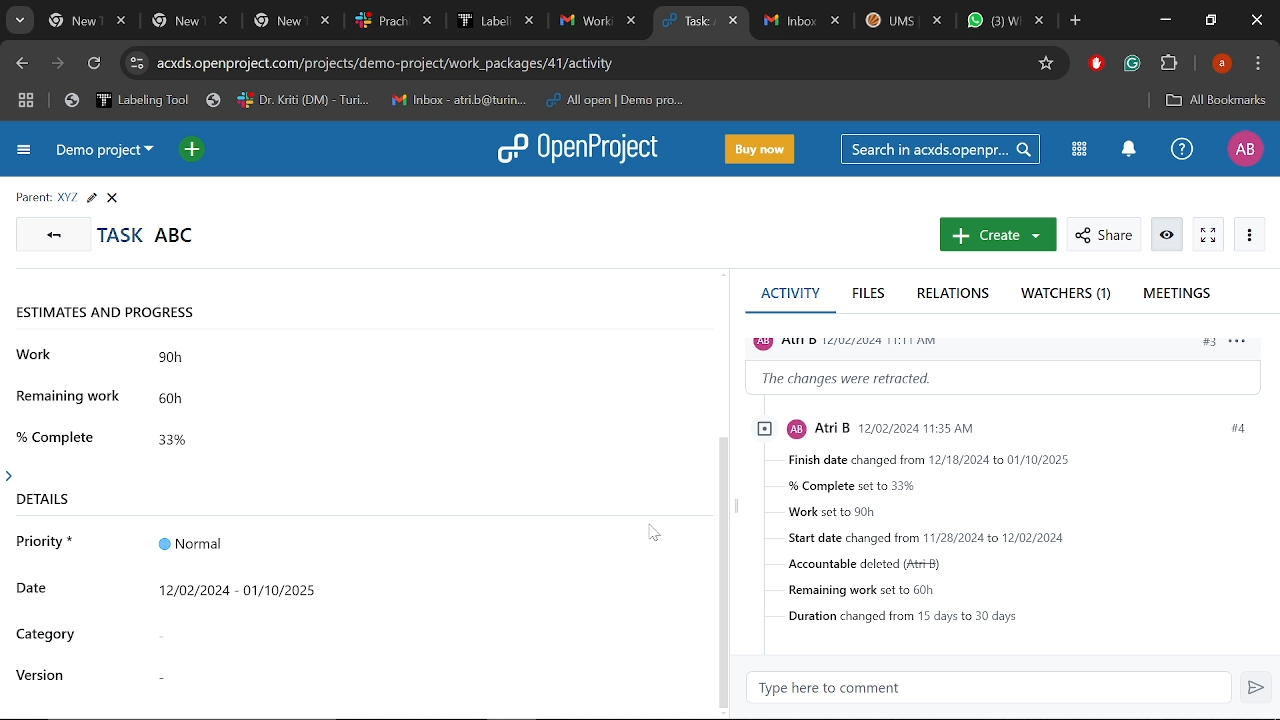 This screenshot has width=1280, height=720. What do you see at coordinates (27, 151) in the screenshot?
I see `` at bounding box center [27, 151].